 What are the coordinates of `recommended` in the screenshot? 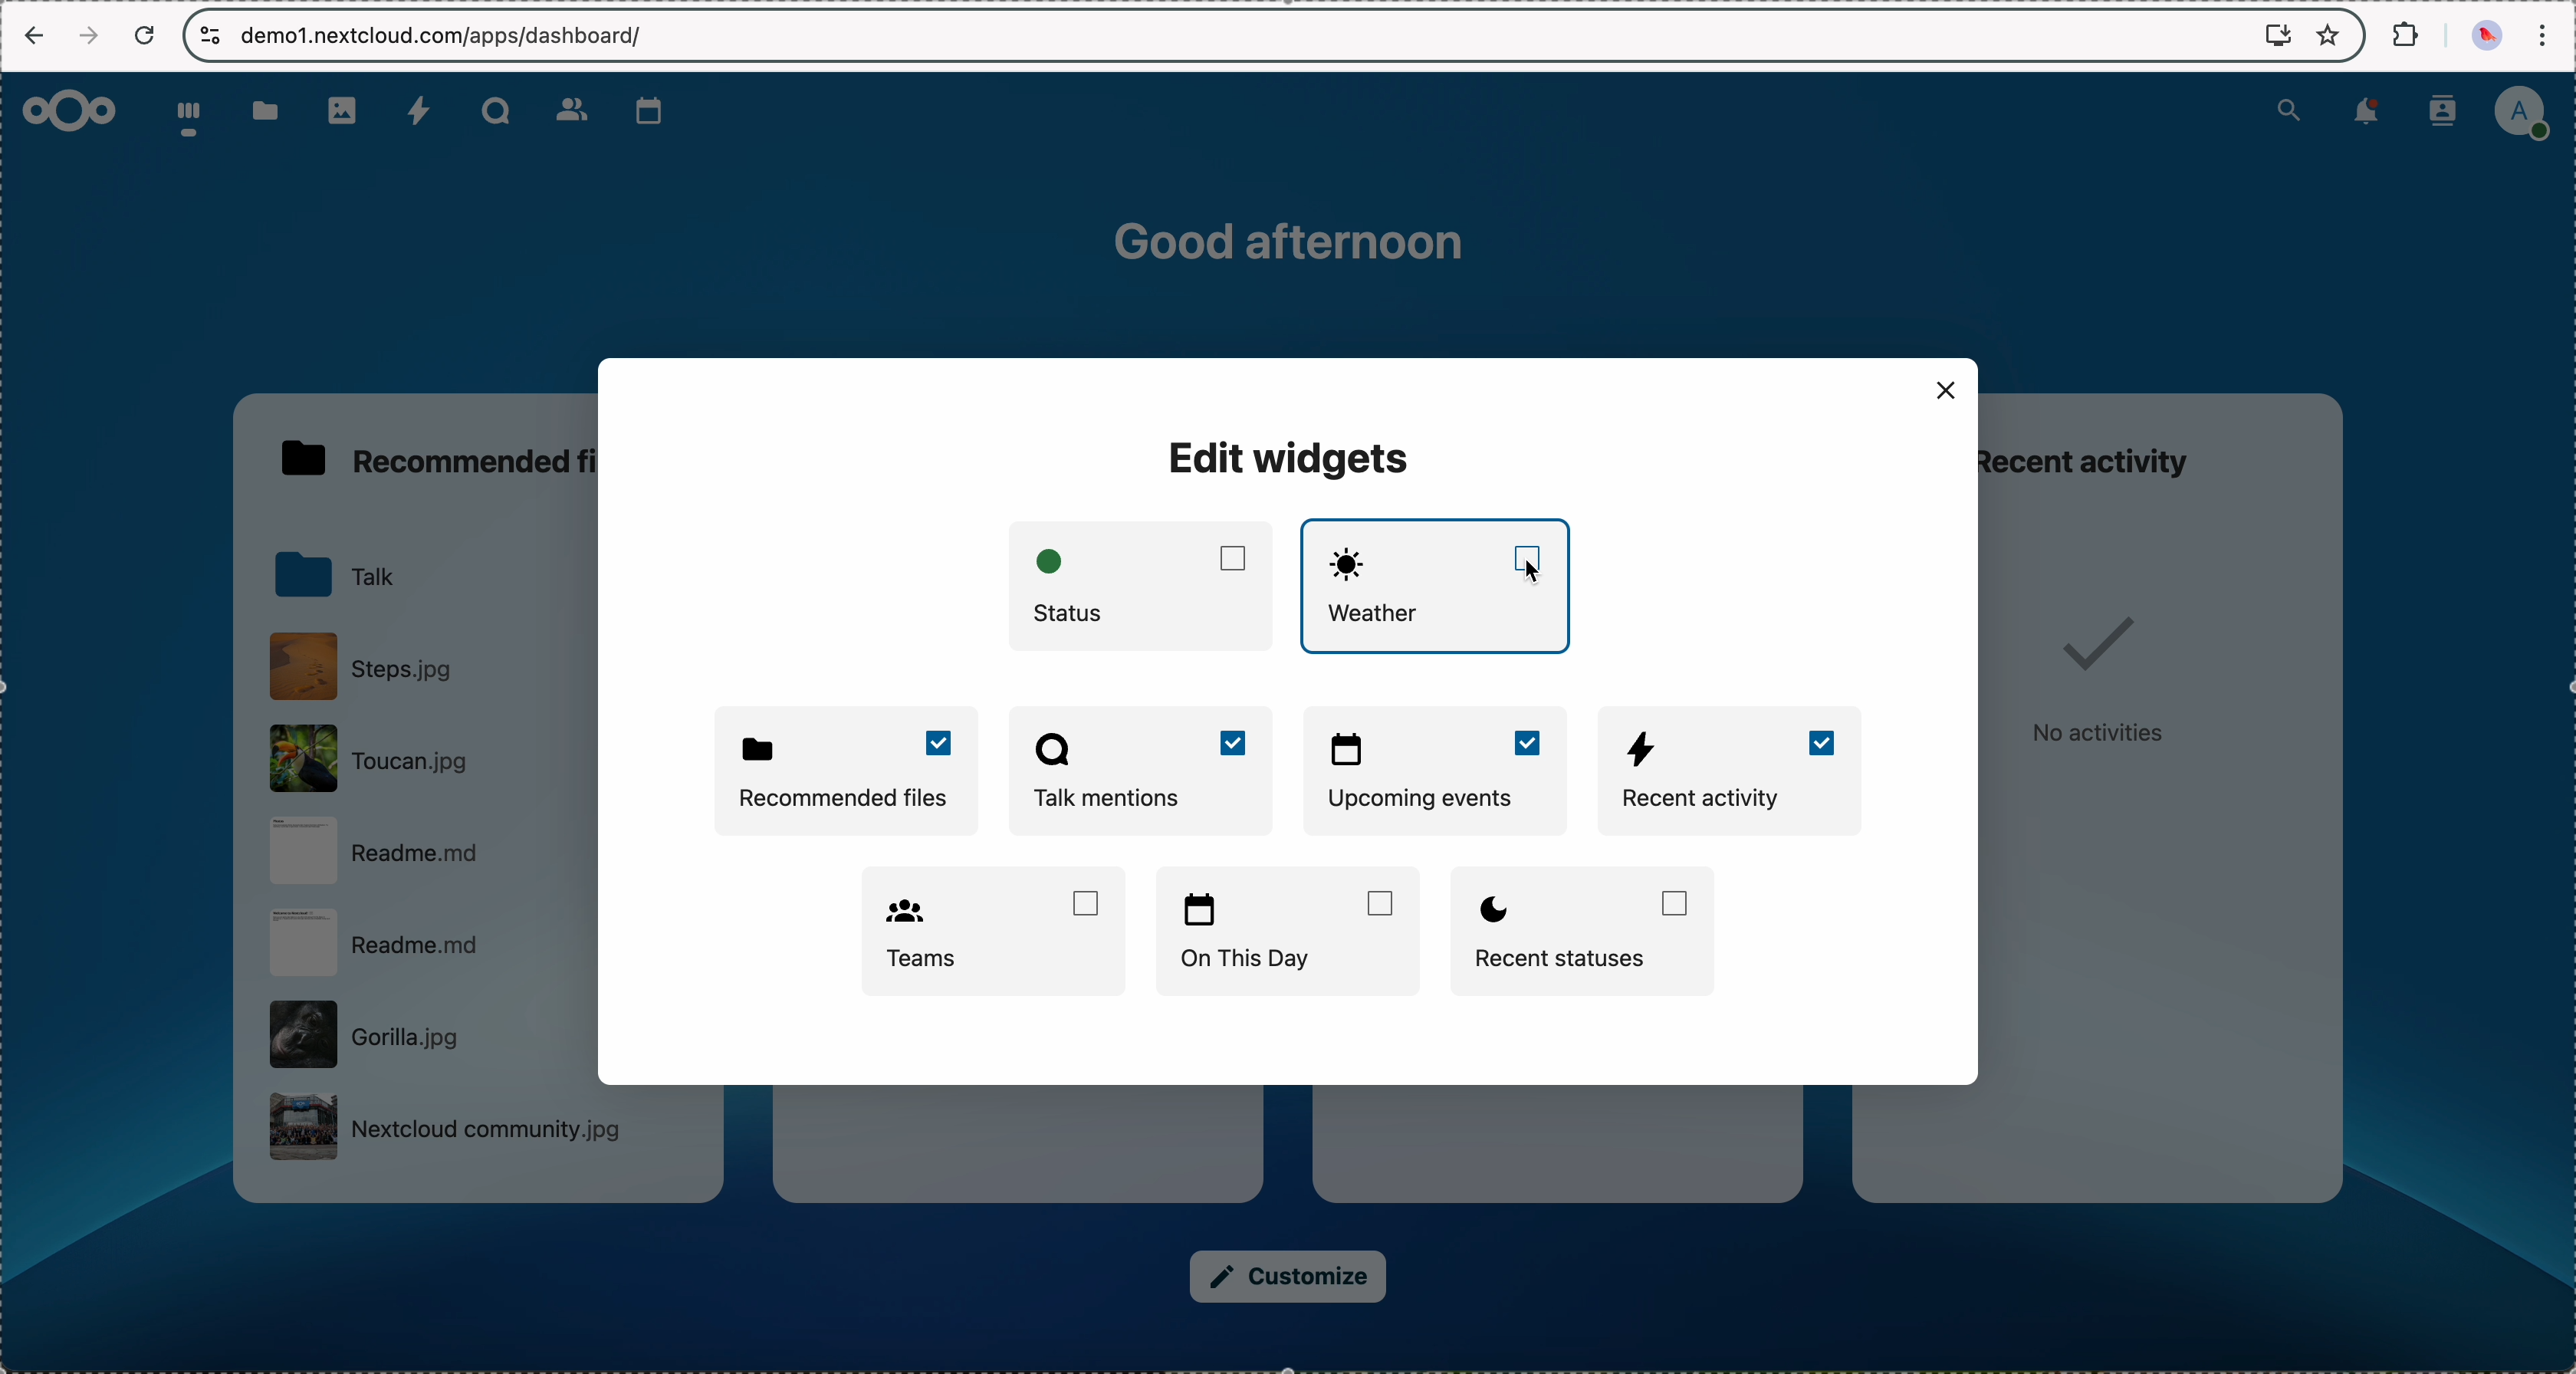 It's located at (438, 455).